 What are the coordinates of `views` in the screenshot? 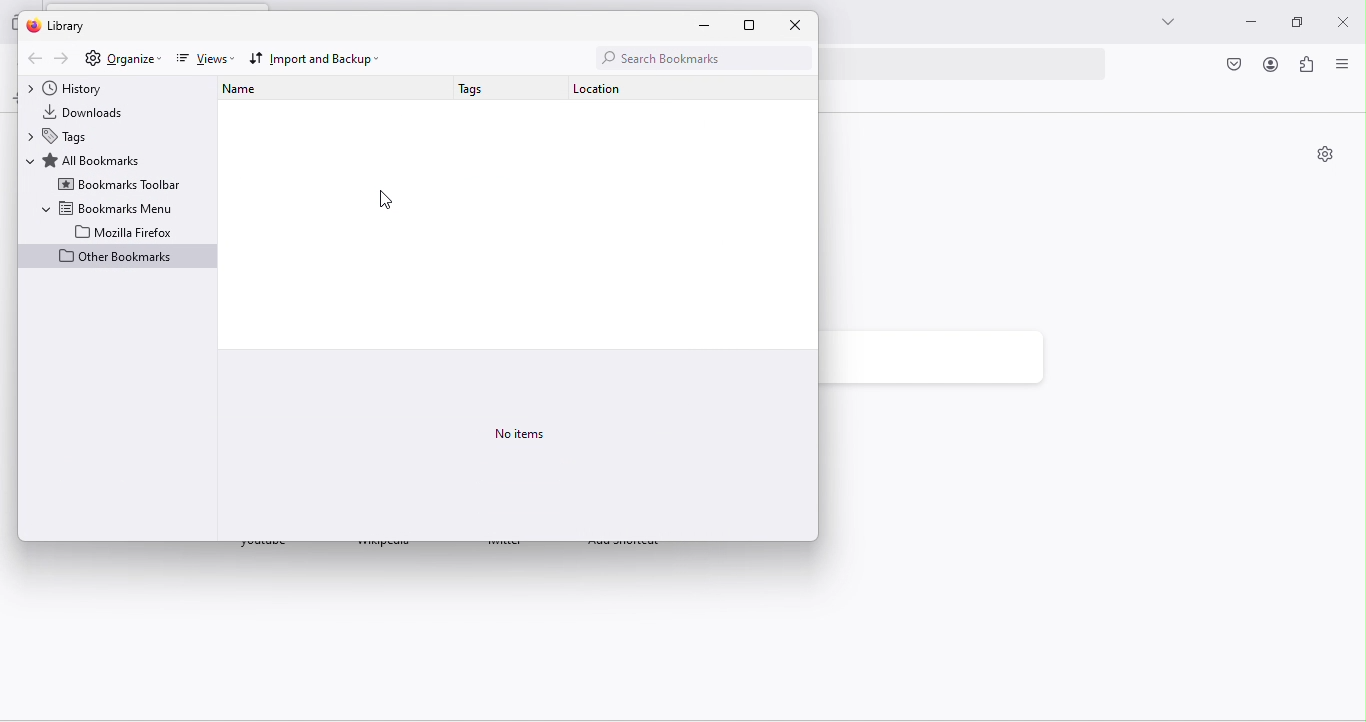 It's located at (203, 60).